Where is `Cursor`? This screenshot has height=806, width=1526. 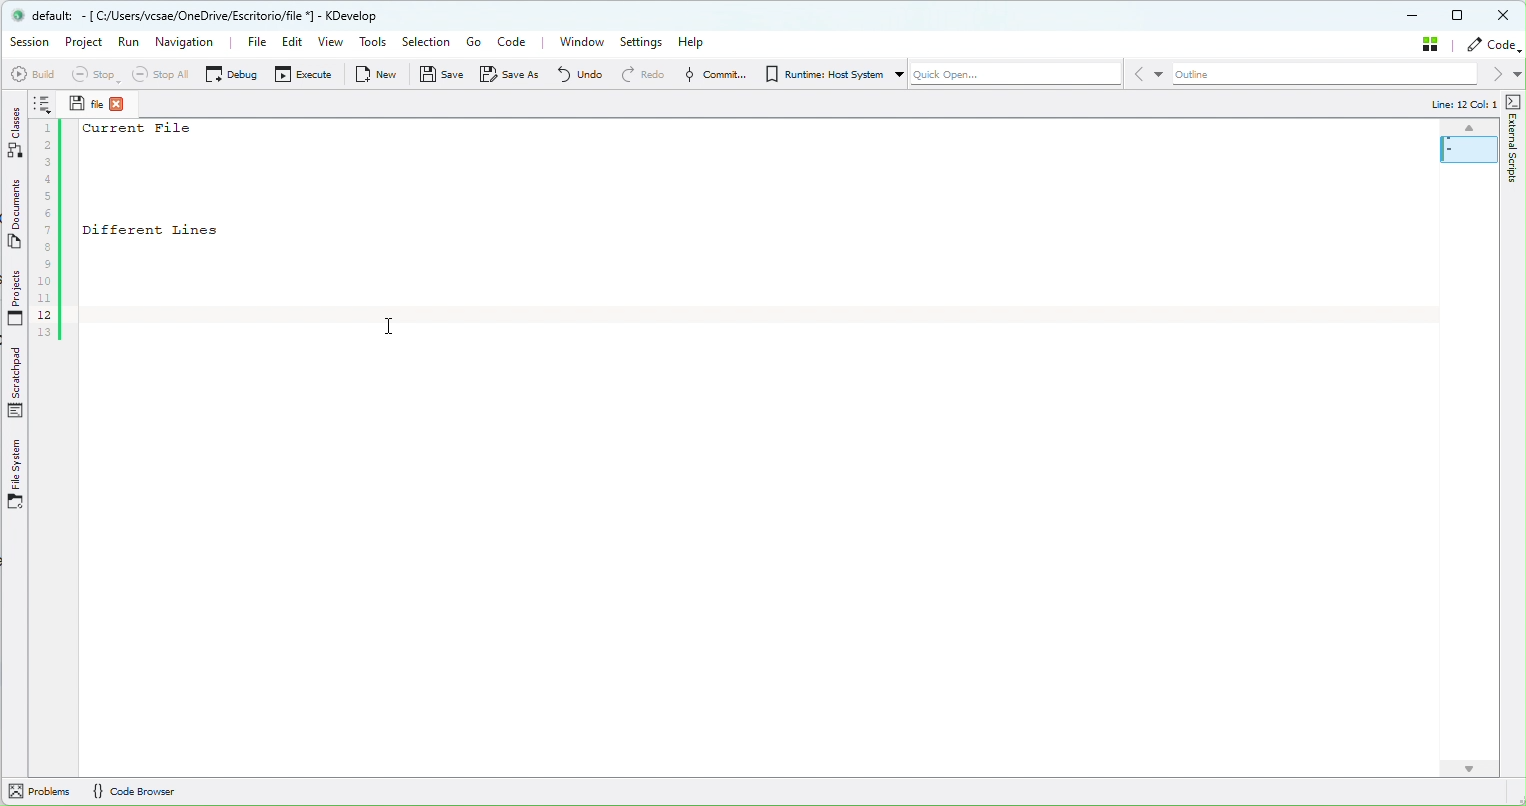 Cursor is located at coordinates (395, 323).